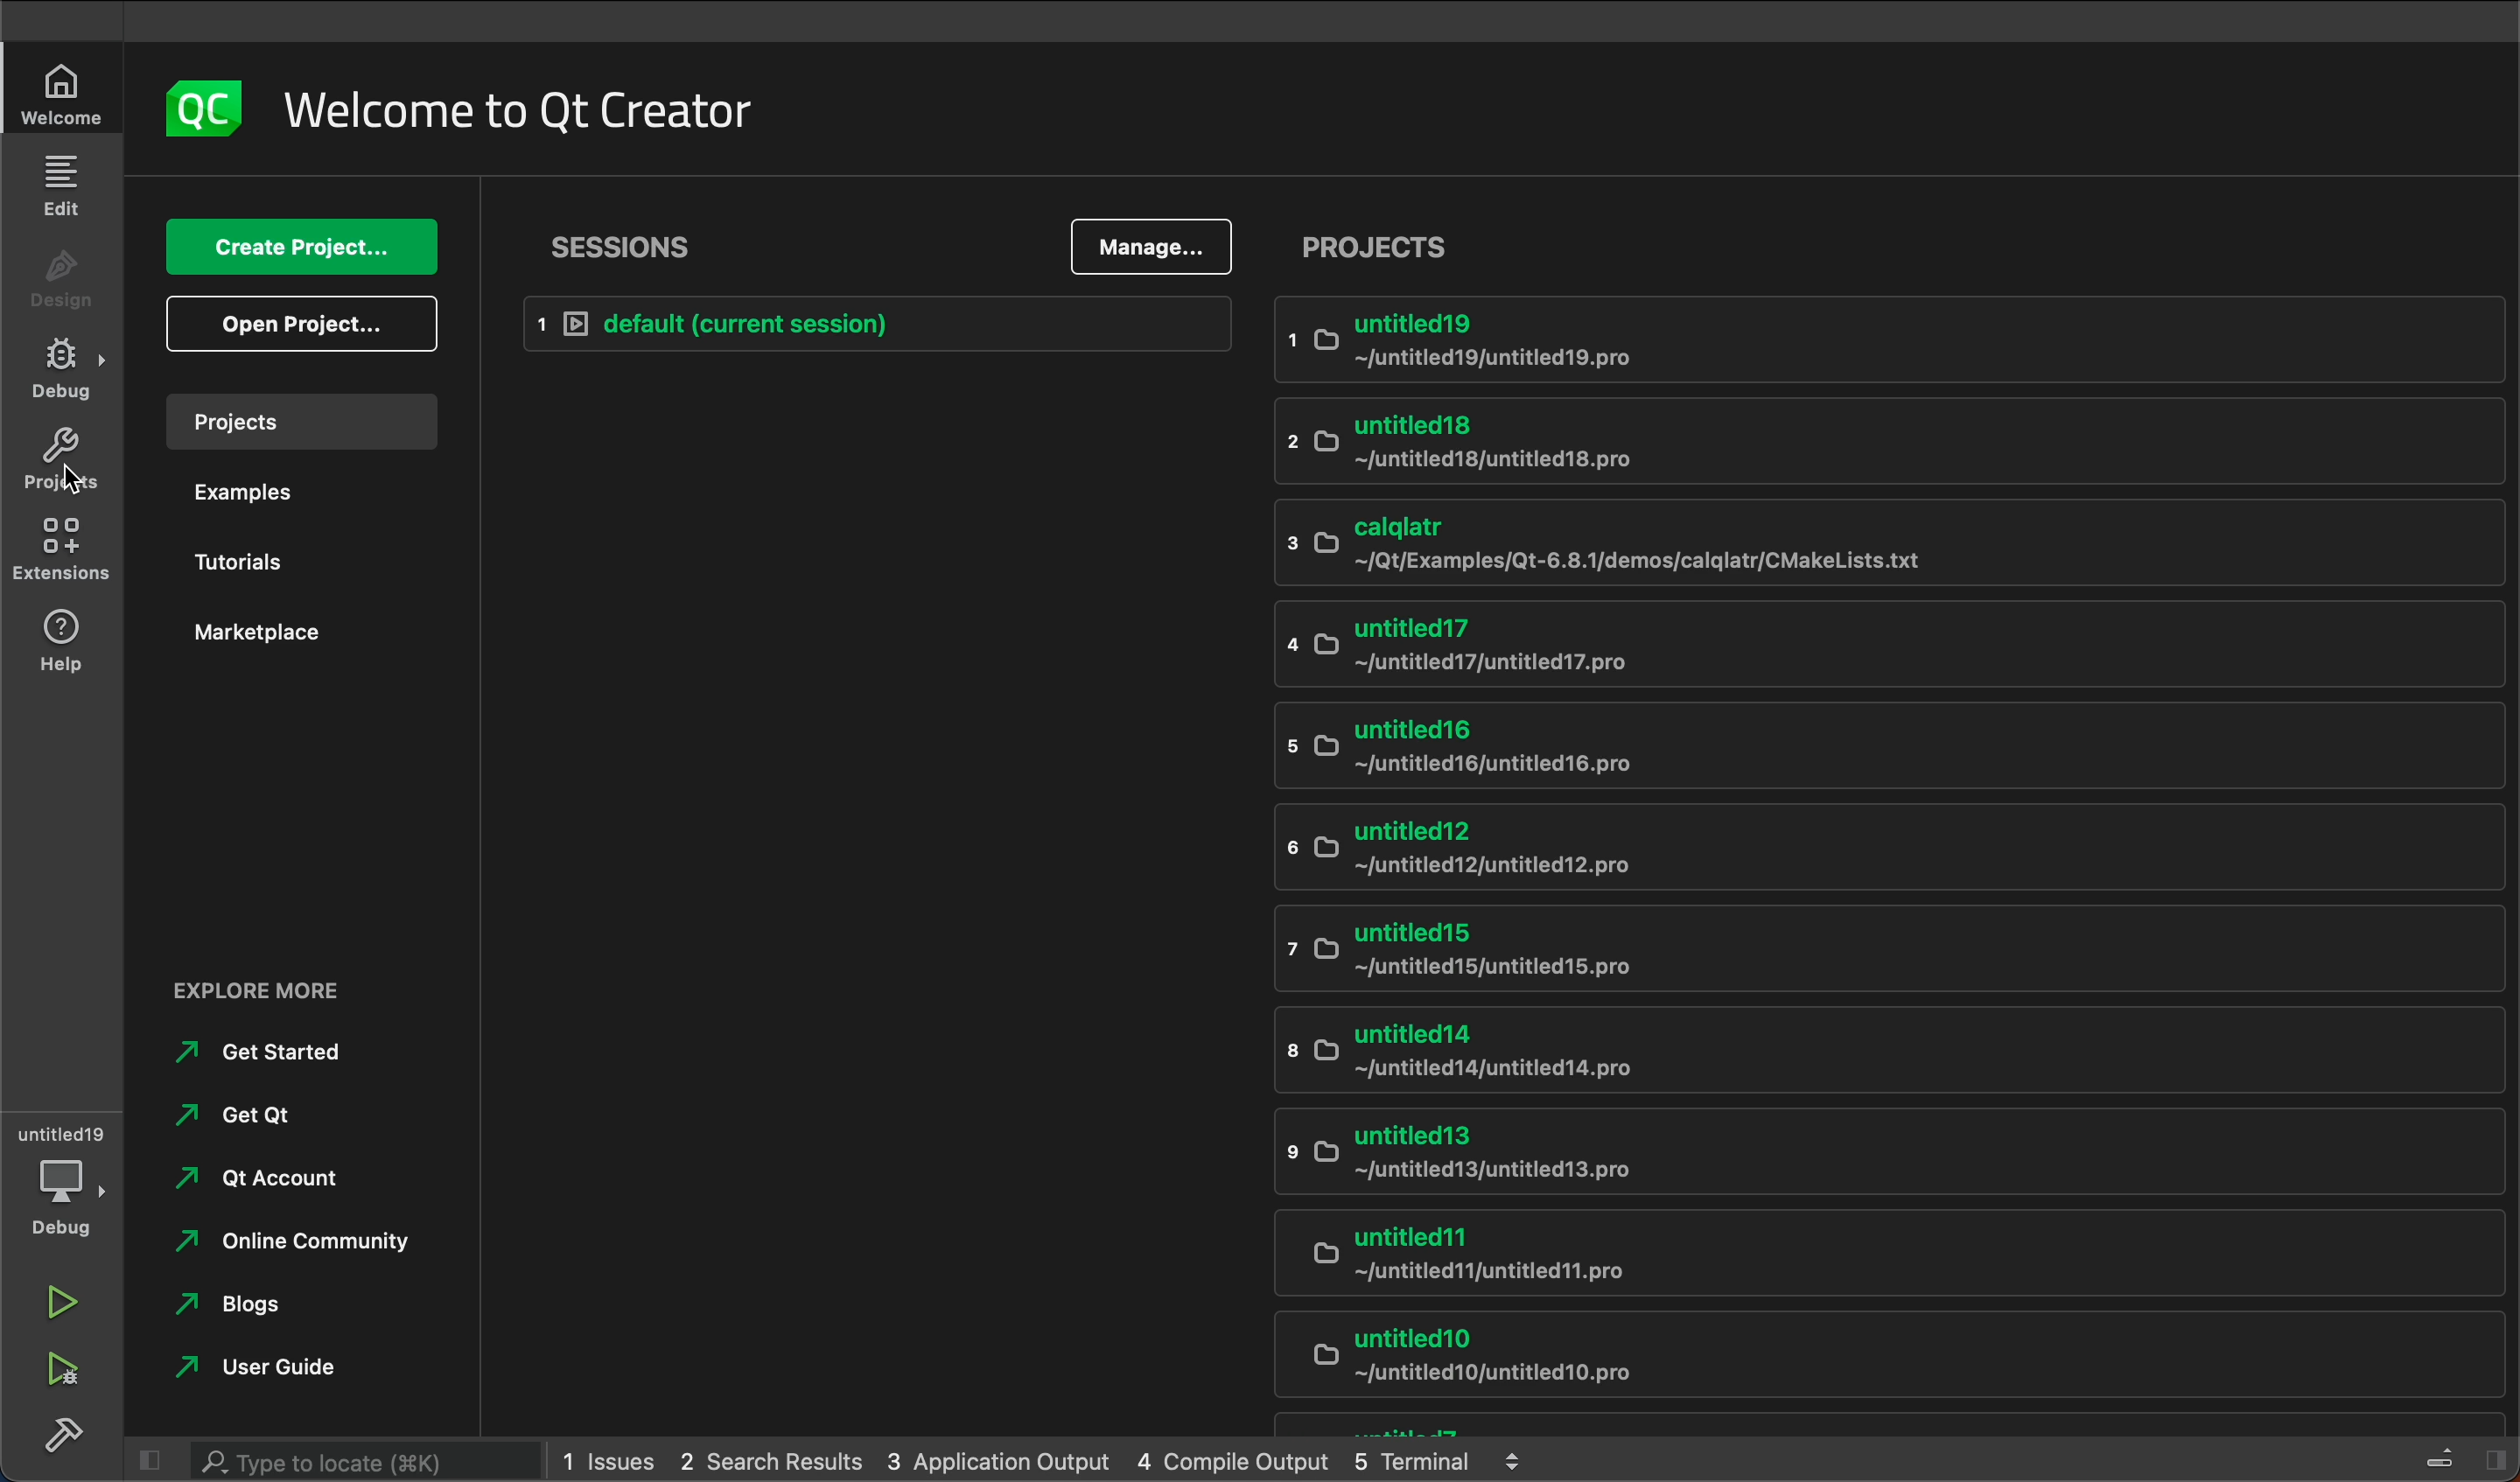  Describe the element at coordinates (68, 369) in the screenshot. I see `debug` at that location.